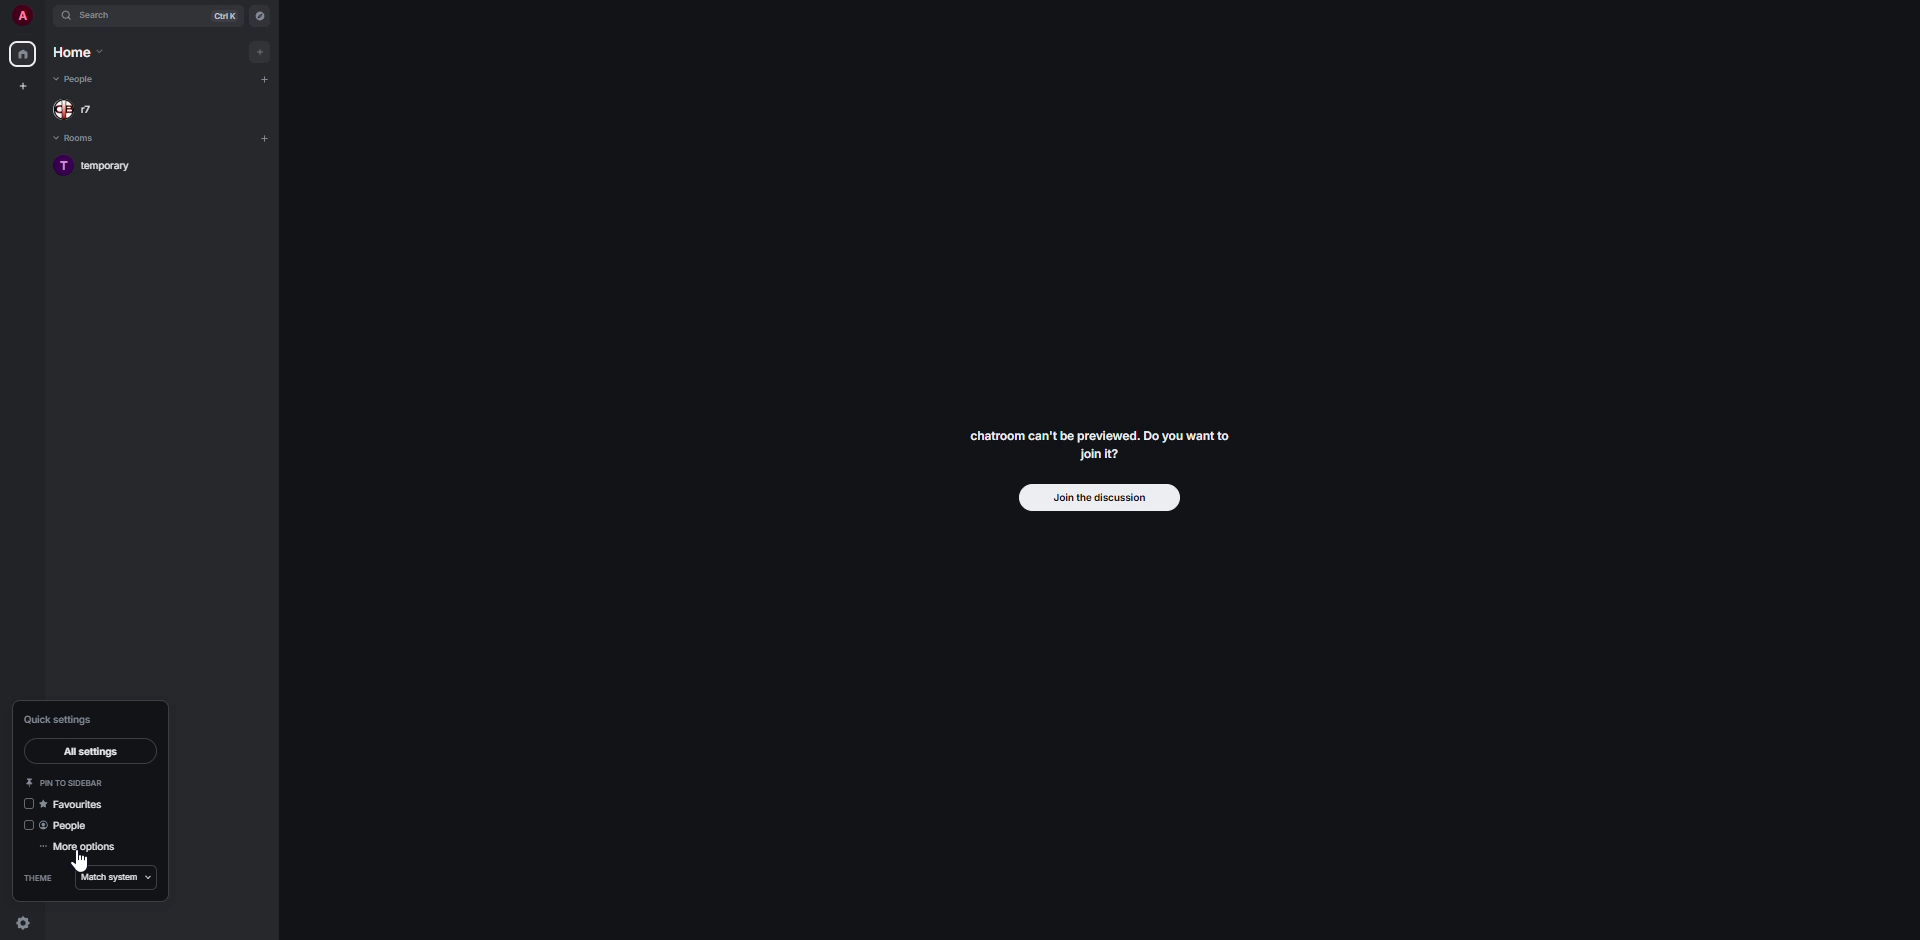  Describe the element at coordinates (57, 718) in the screenshot. I see `quick settings` at that location.